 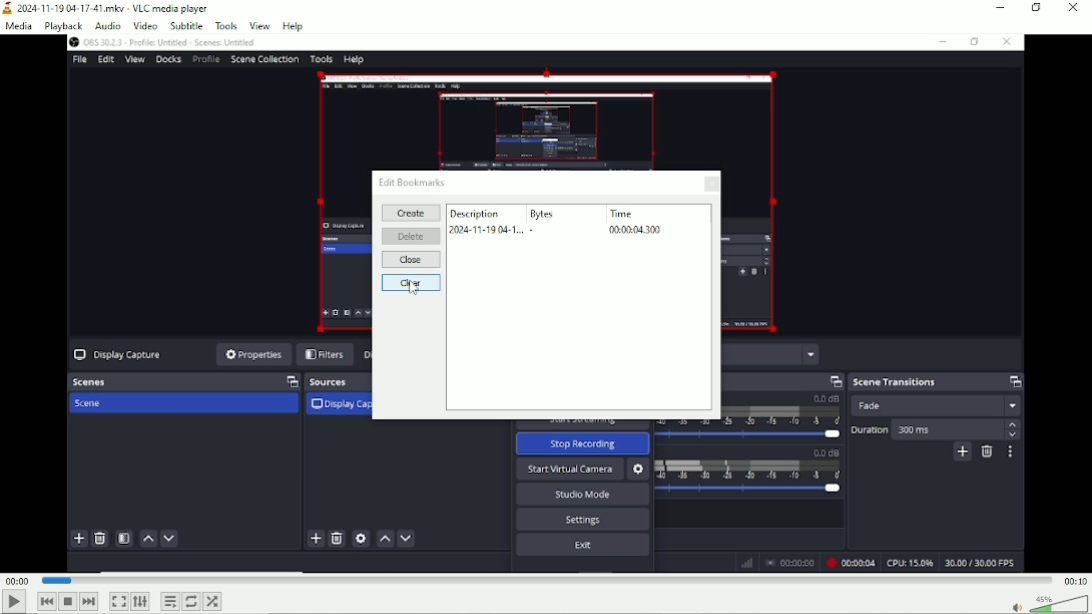 What do you see at coordinates (484, 221) in the screenshot?
I see `Description` at bounding box center [484, 221].